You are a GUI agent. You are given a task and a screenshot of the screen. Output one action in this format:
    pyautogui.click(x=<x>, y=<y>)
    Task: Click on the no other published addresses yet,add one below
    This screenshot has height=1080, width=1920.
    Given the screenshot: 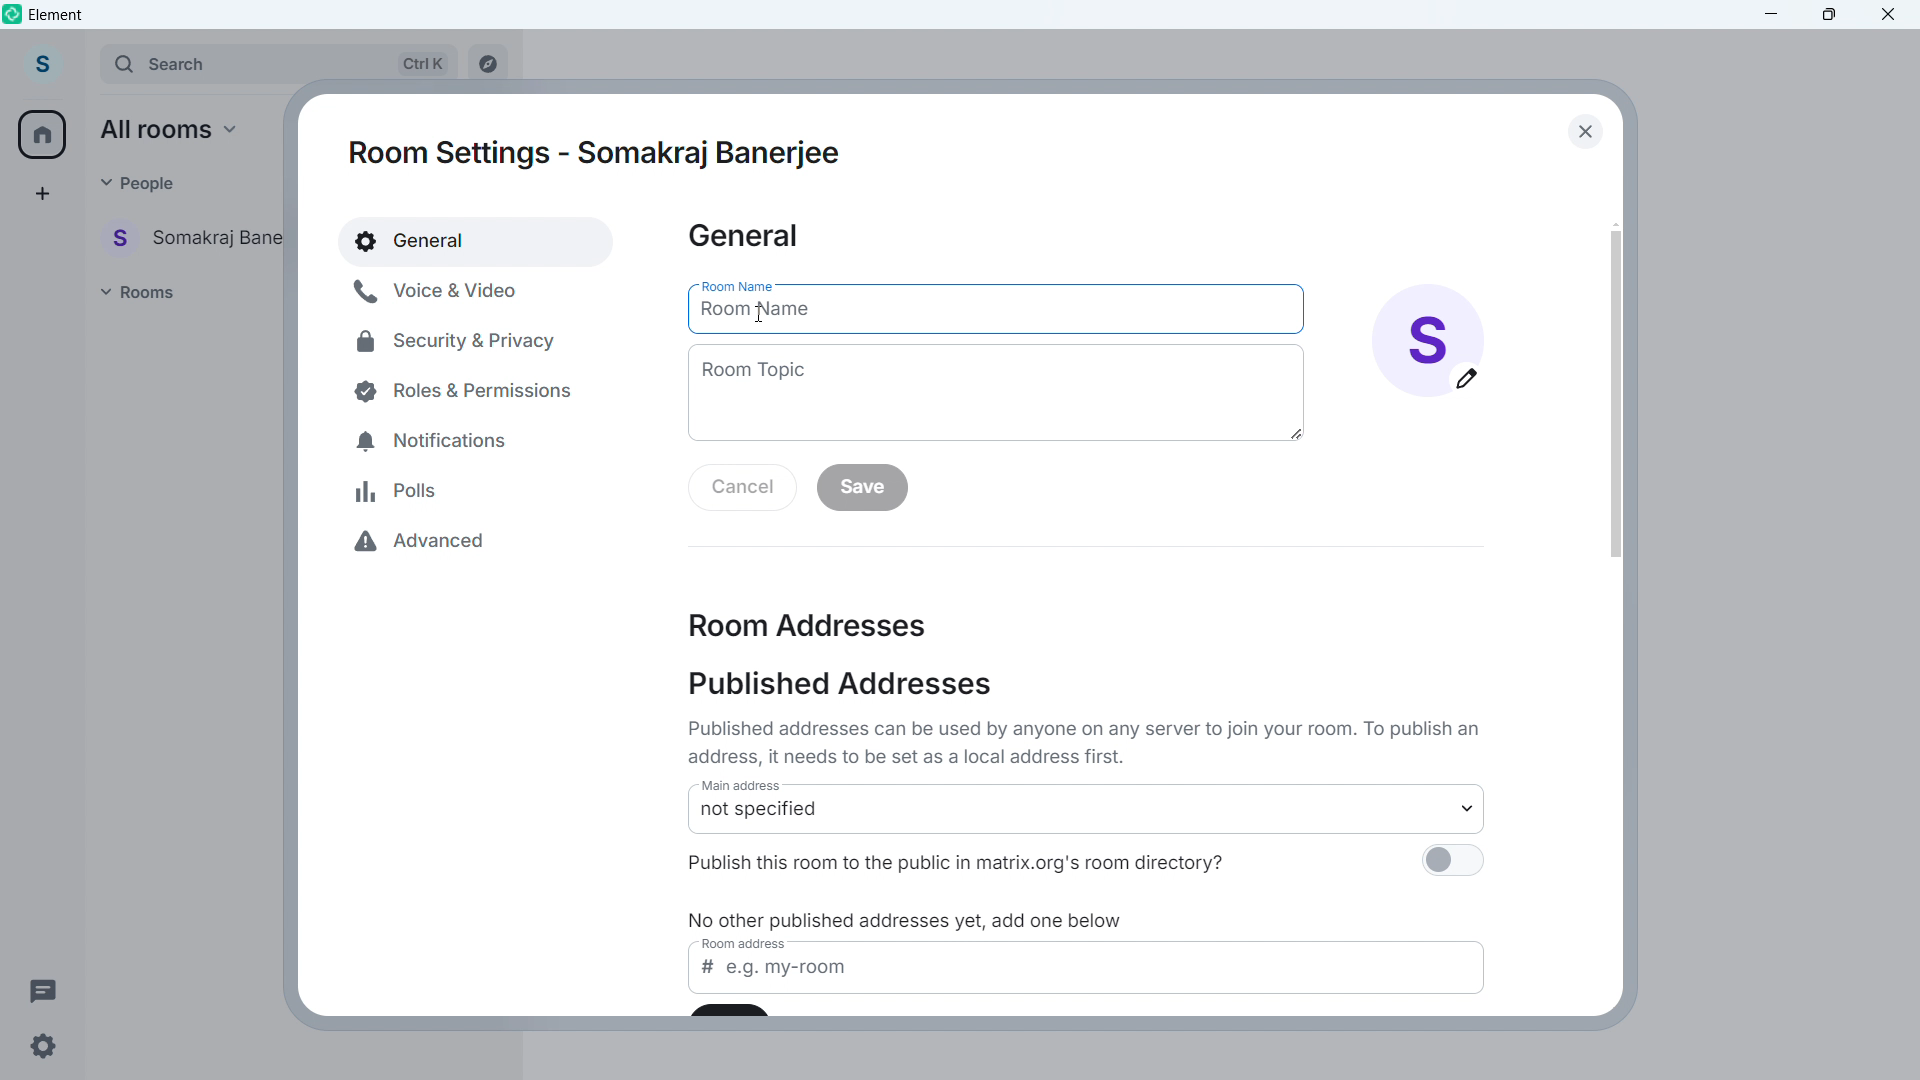 What is the action you would take?
    pyautogui.click(x=911, y=920)
    